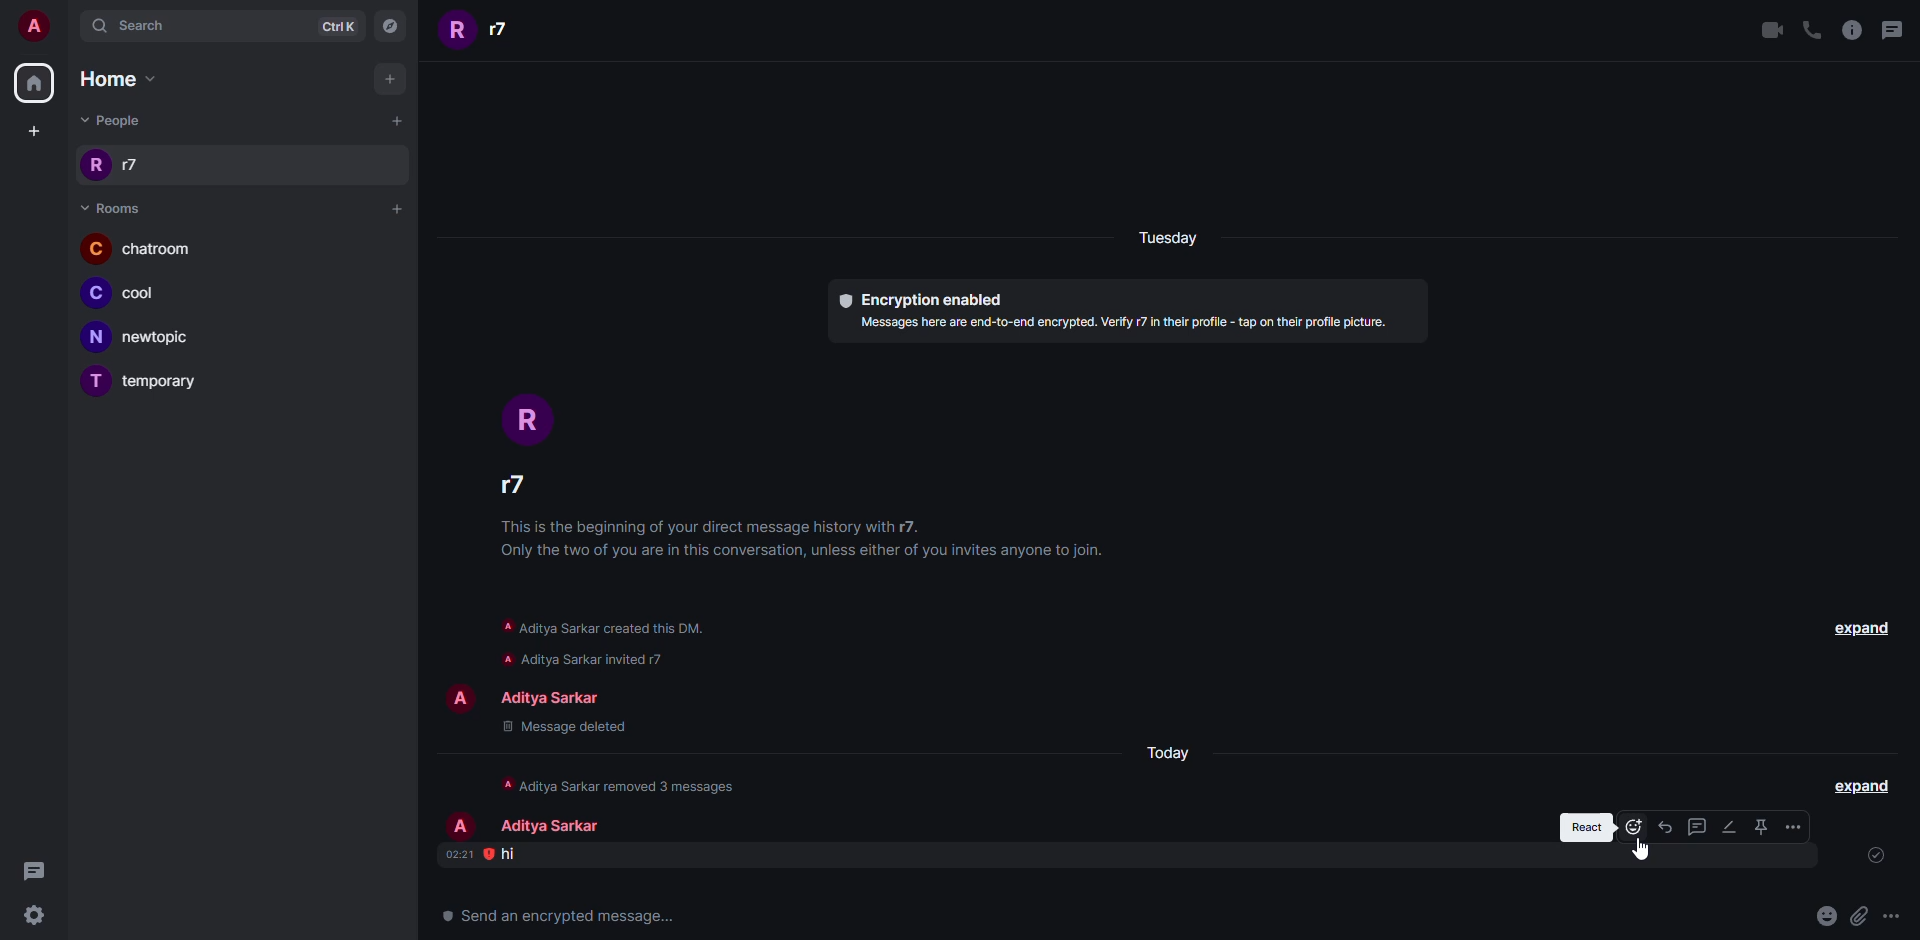 The height and width of the screenshot is (940, 1920). I want to click on home, so click(34, 83).